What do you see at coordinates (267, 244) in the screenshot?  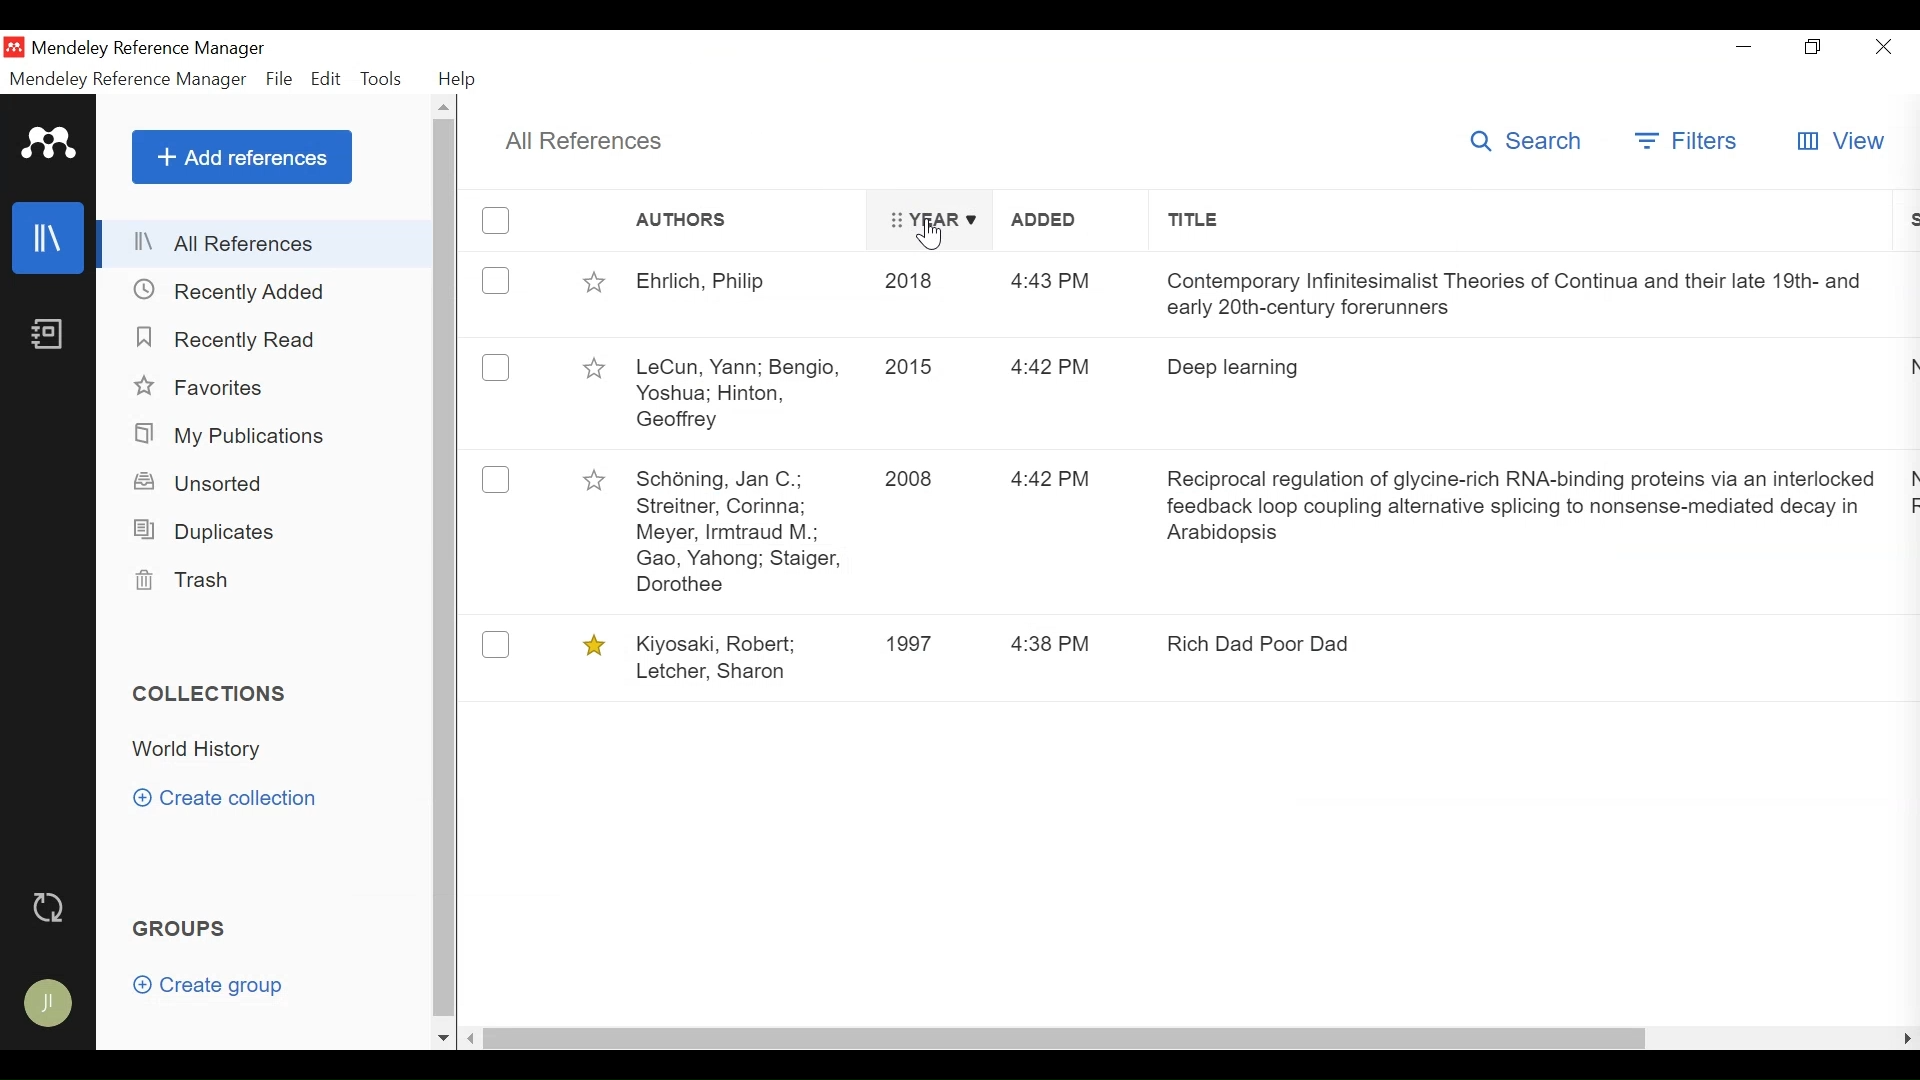 I see `All References` at bounding box center [267, 244].